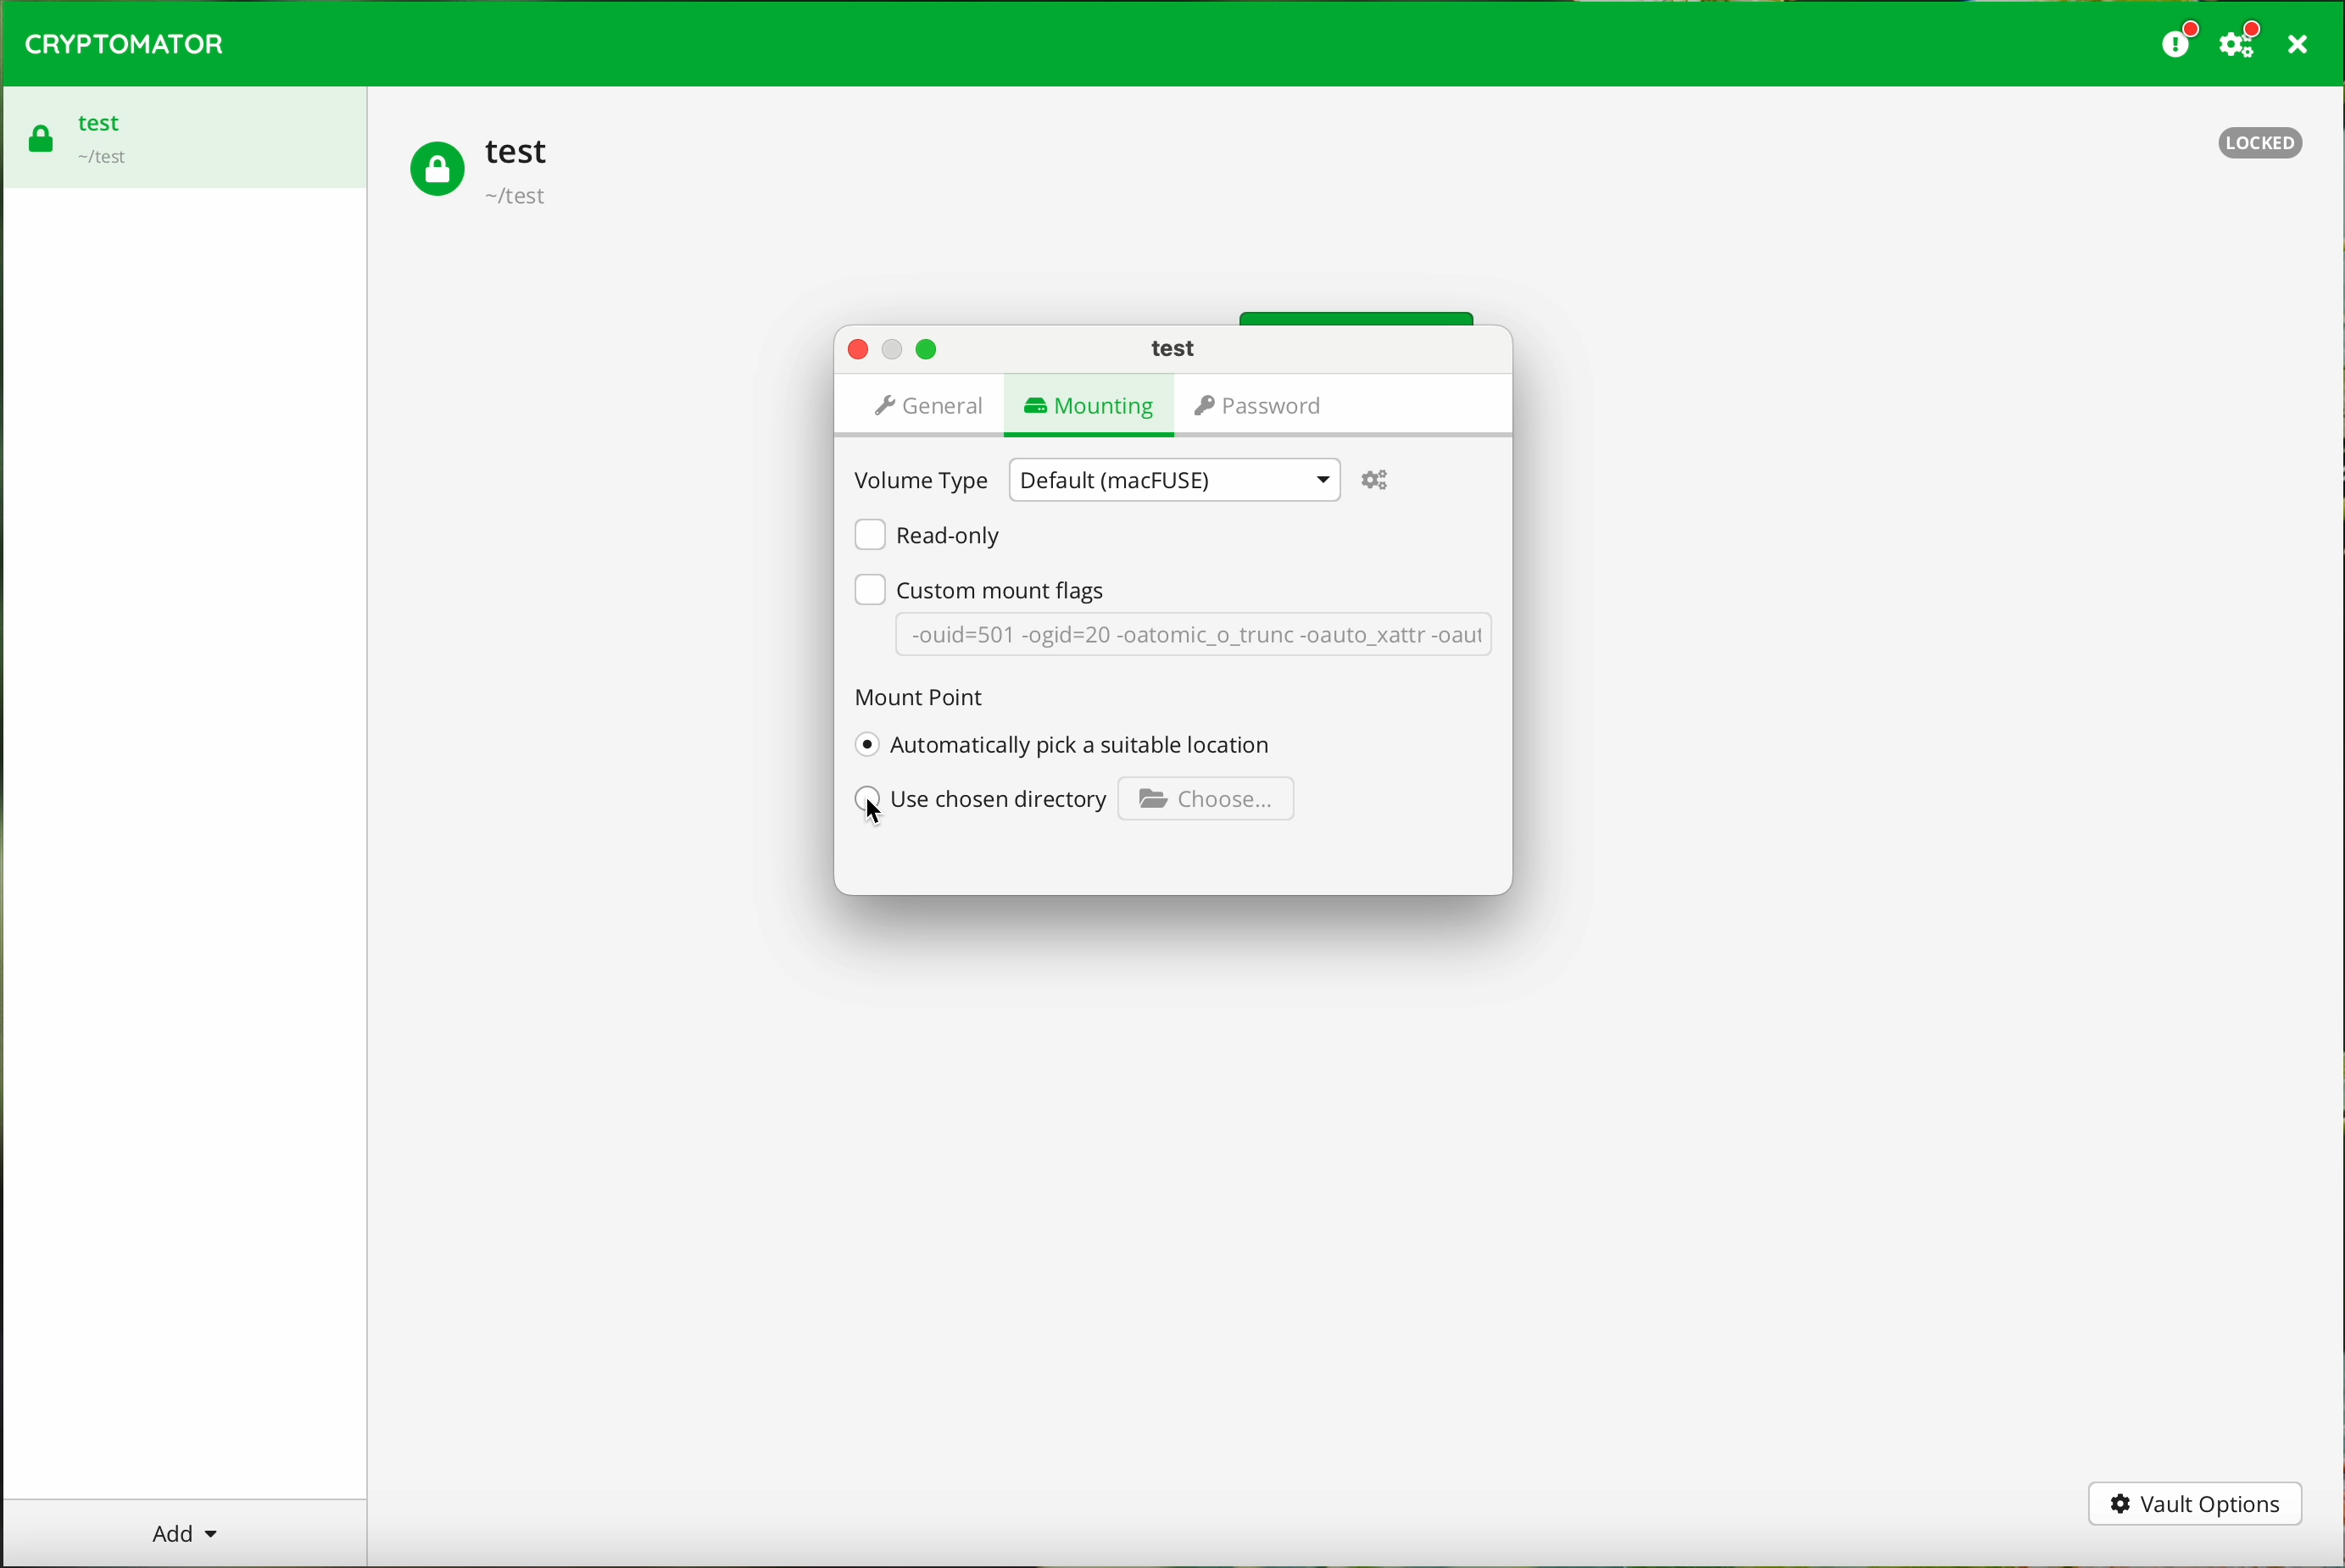  What do you see at coordinates (2242, 45) in the screenshot?
I see `settings` at bounding box center [2242, 45].